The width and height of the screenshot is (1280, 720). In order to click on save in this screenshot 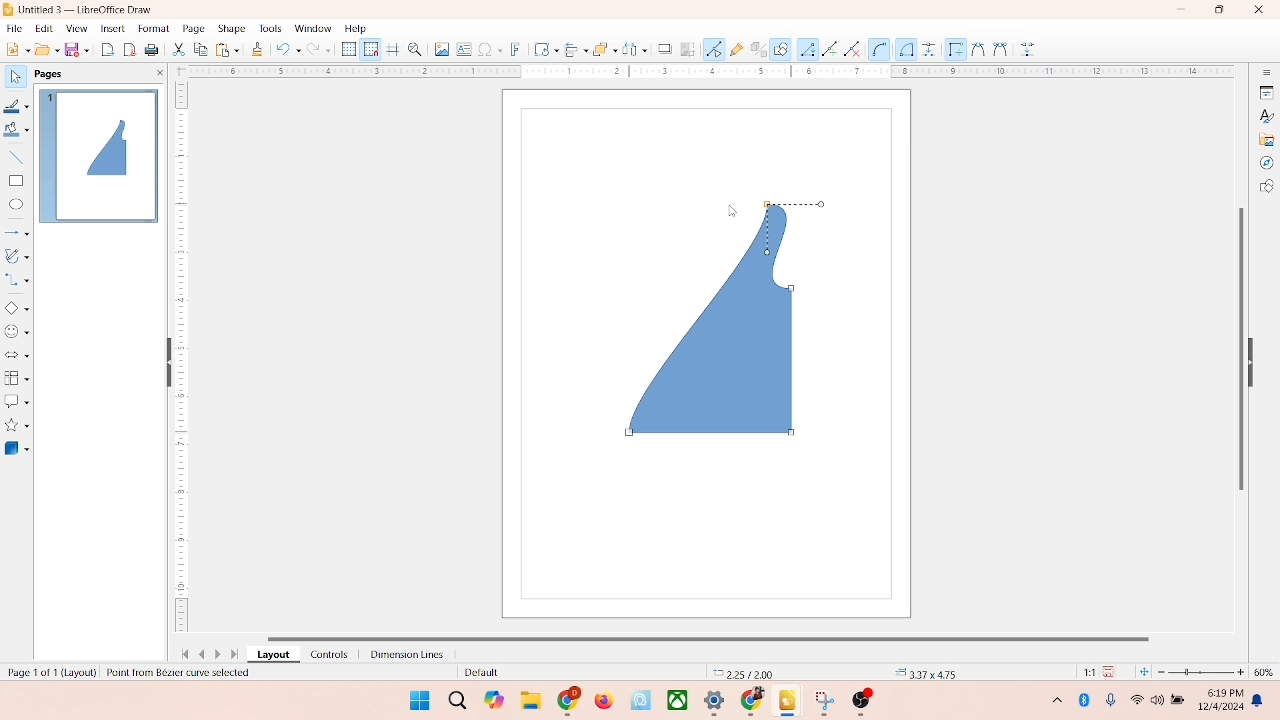, I will do `click(1112, 671)`.